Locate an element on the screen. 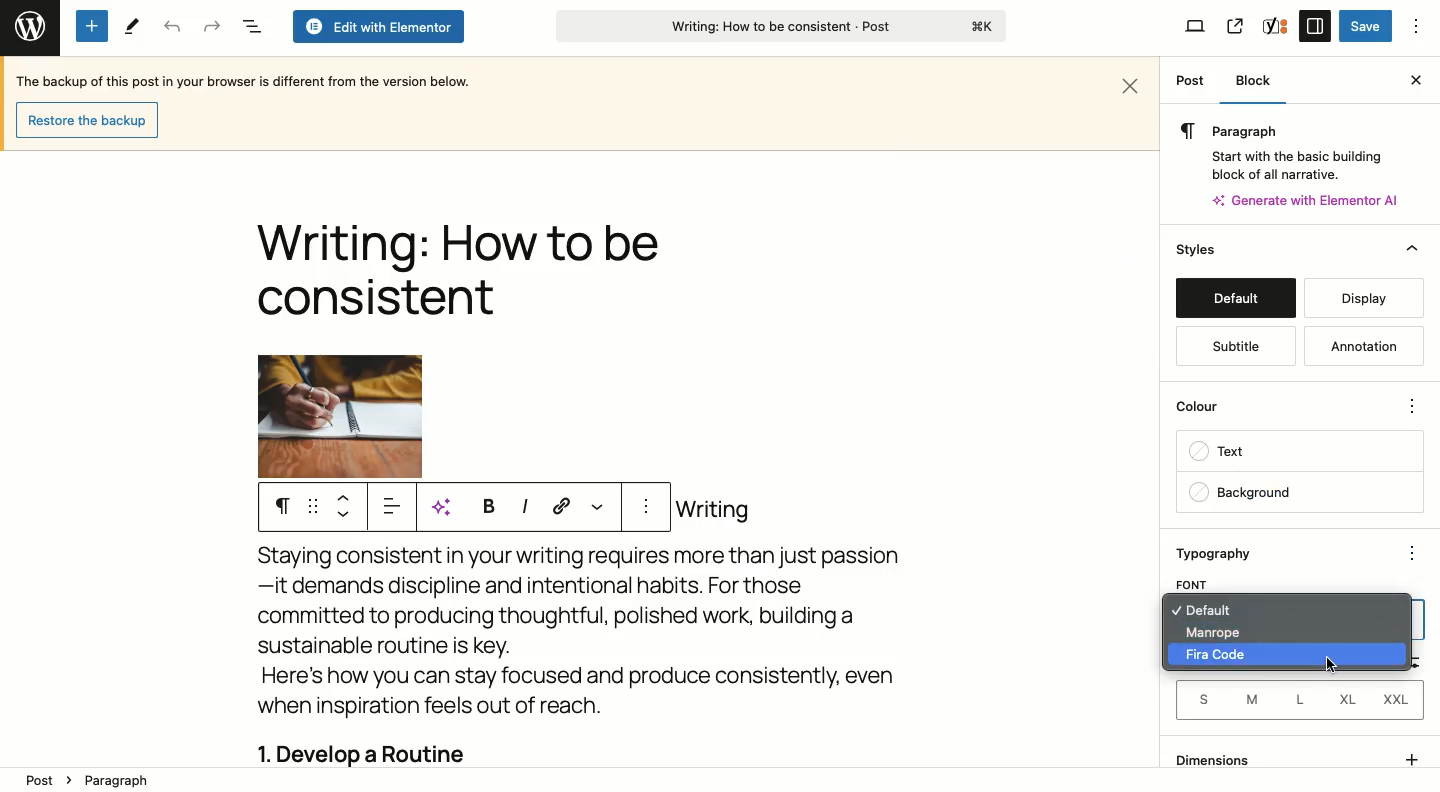  Tools is located at coordinates (130, 27).